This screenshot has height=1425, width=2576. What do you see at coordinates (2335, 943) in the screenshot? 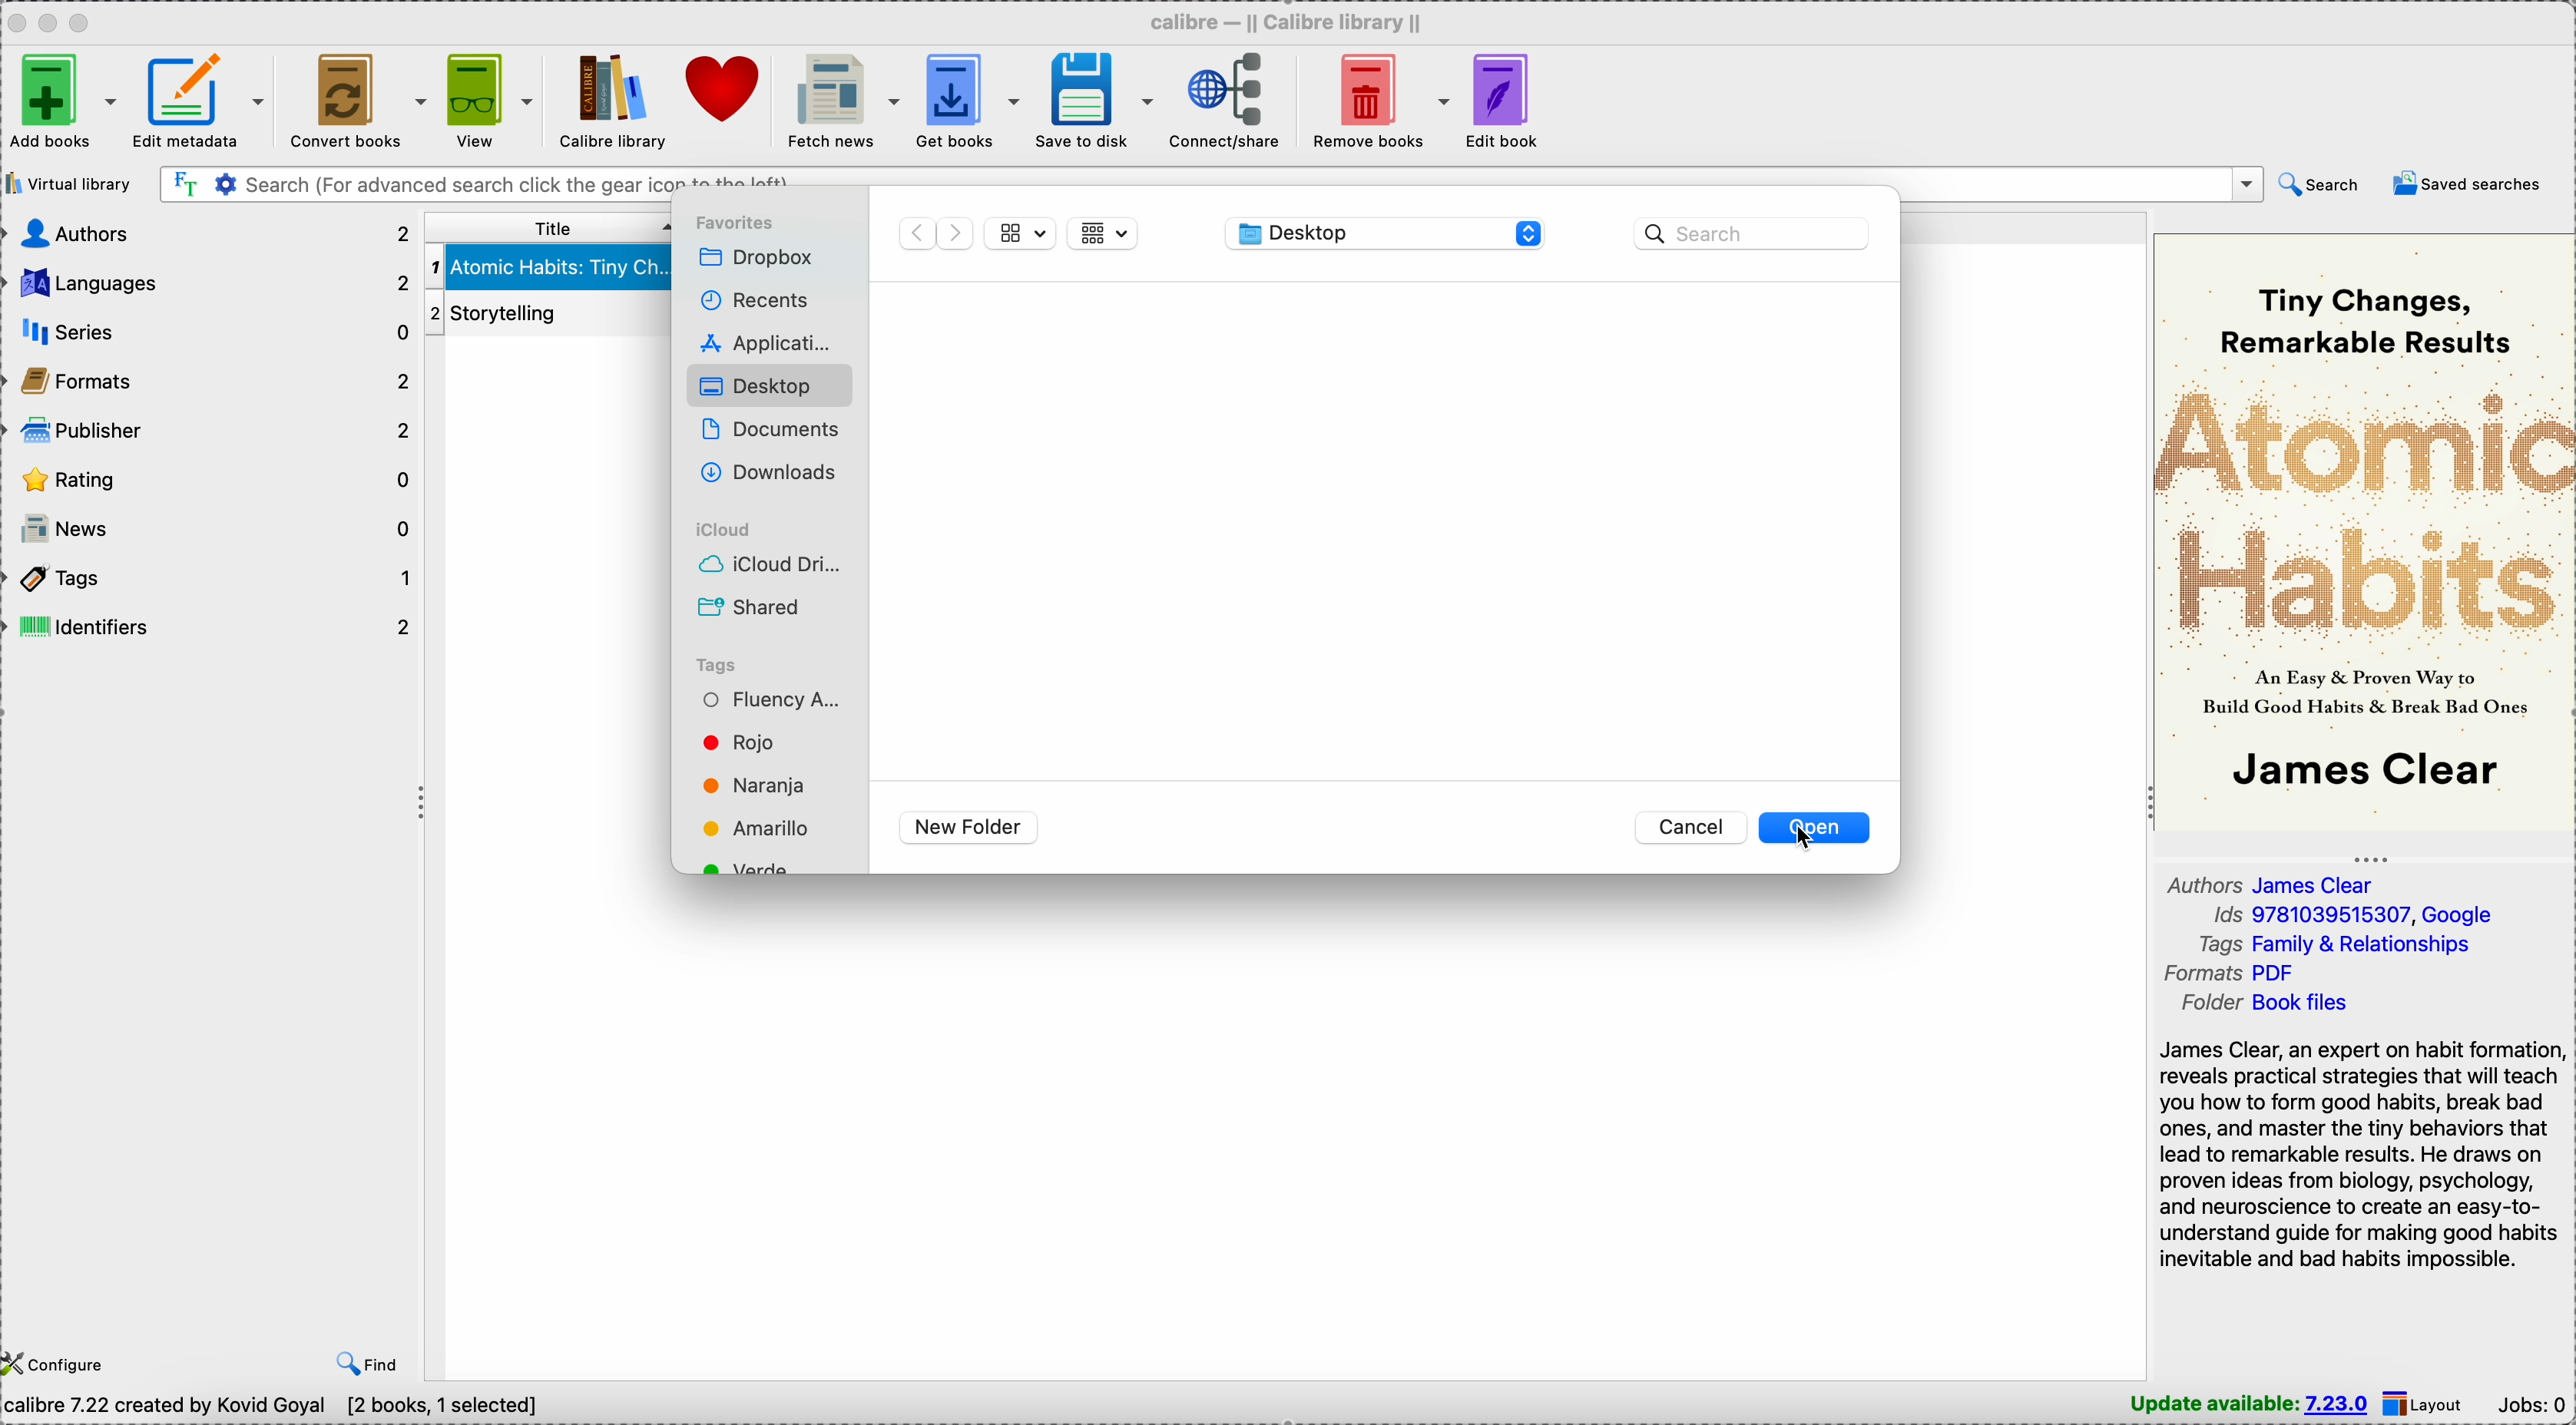
I see `tags Family & Relationships` at bounding box center [2335, 943].